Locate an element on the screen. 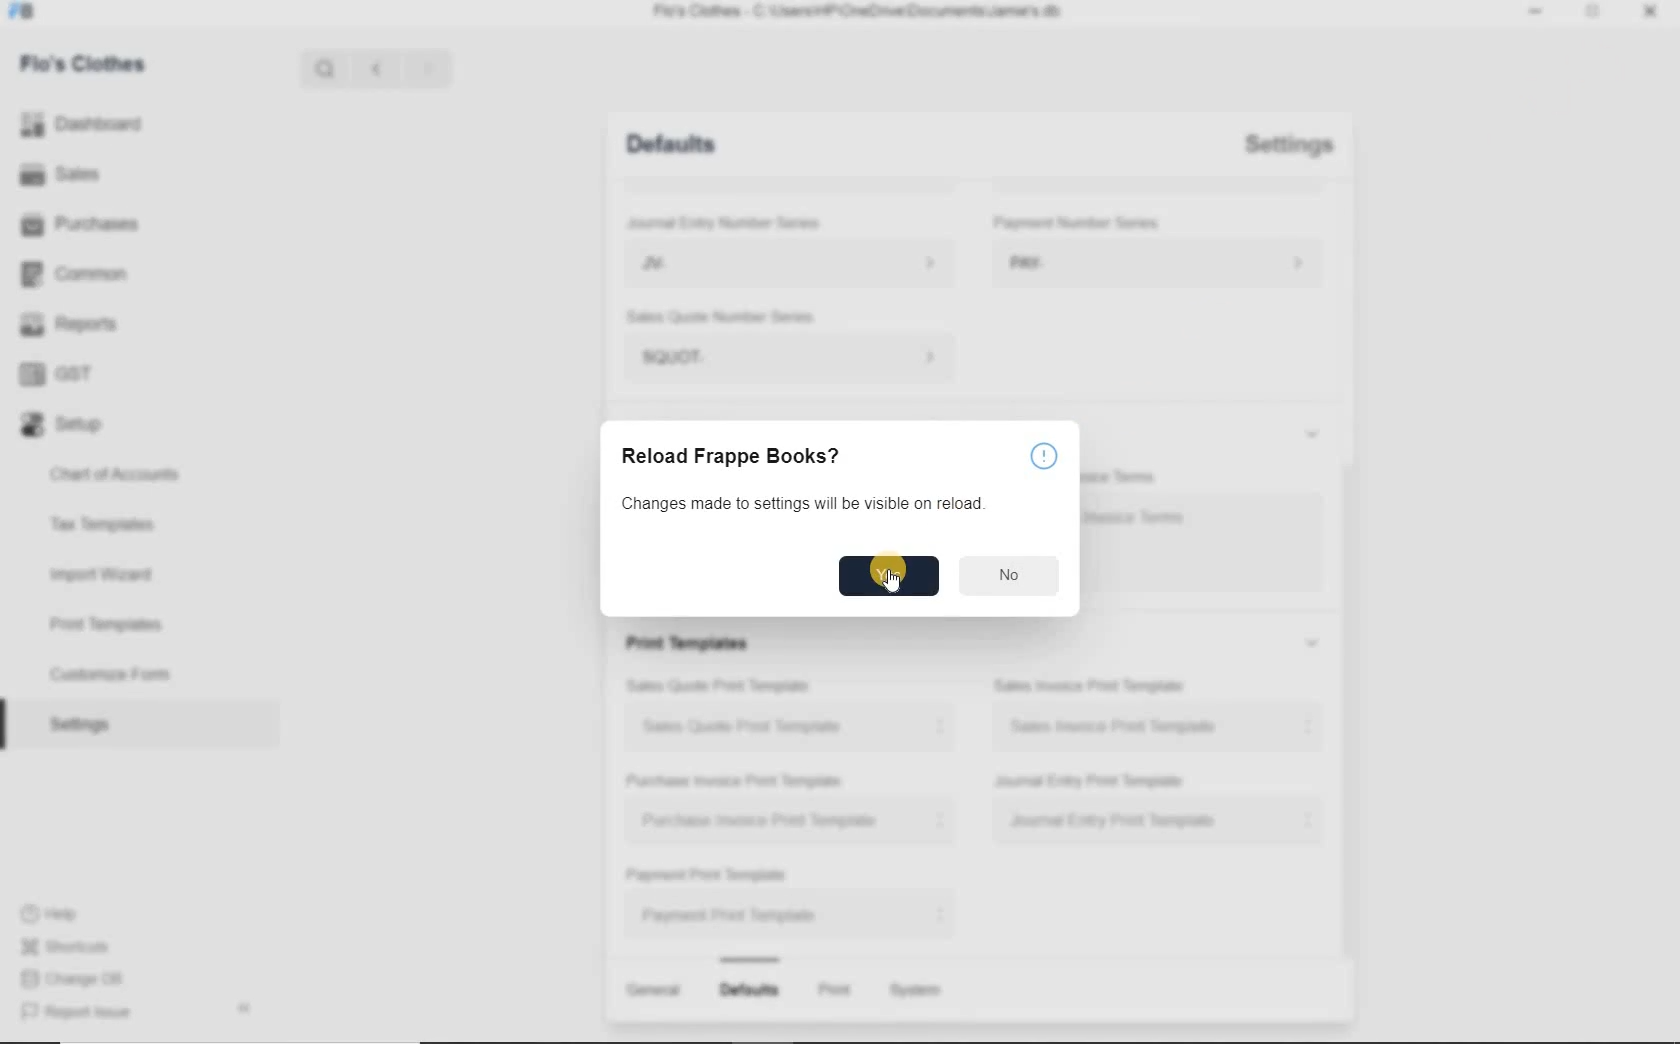 This screenshot has height=1044, width=1680. Change made to settings will be visible on reload is located at coordinates (801, 503).